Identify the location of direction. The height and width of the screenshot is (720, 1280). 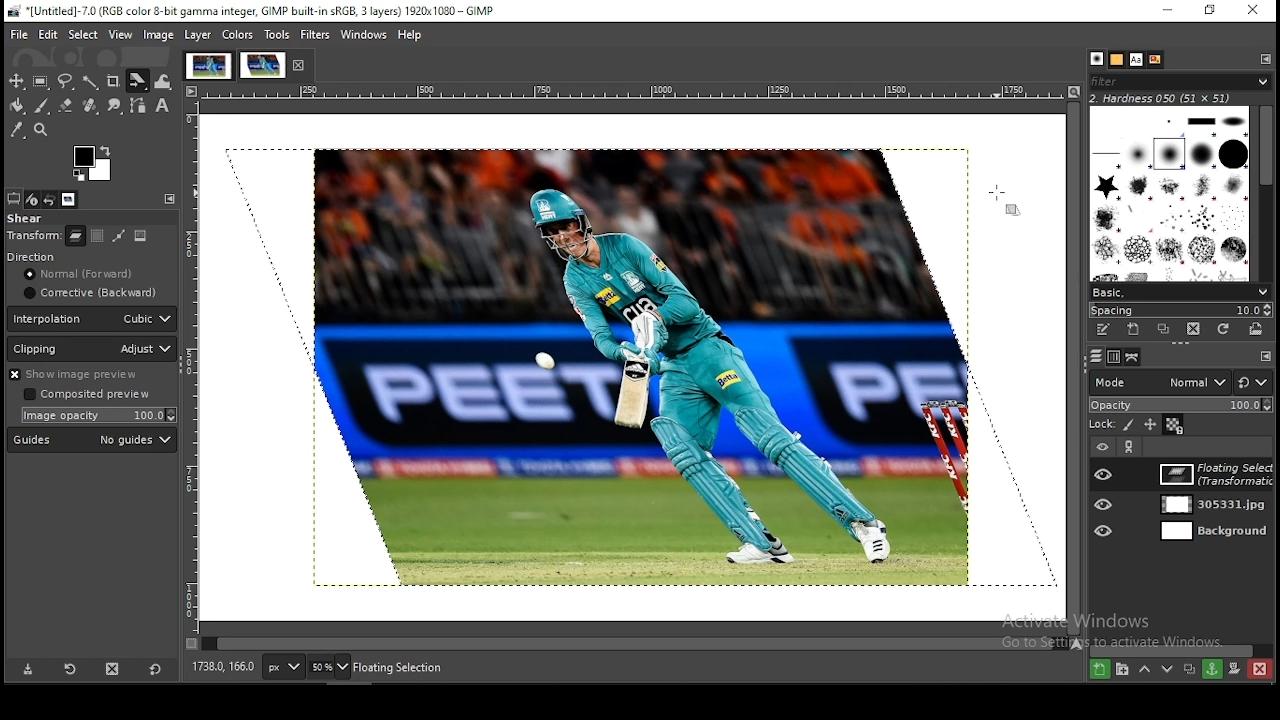
(57, 256).